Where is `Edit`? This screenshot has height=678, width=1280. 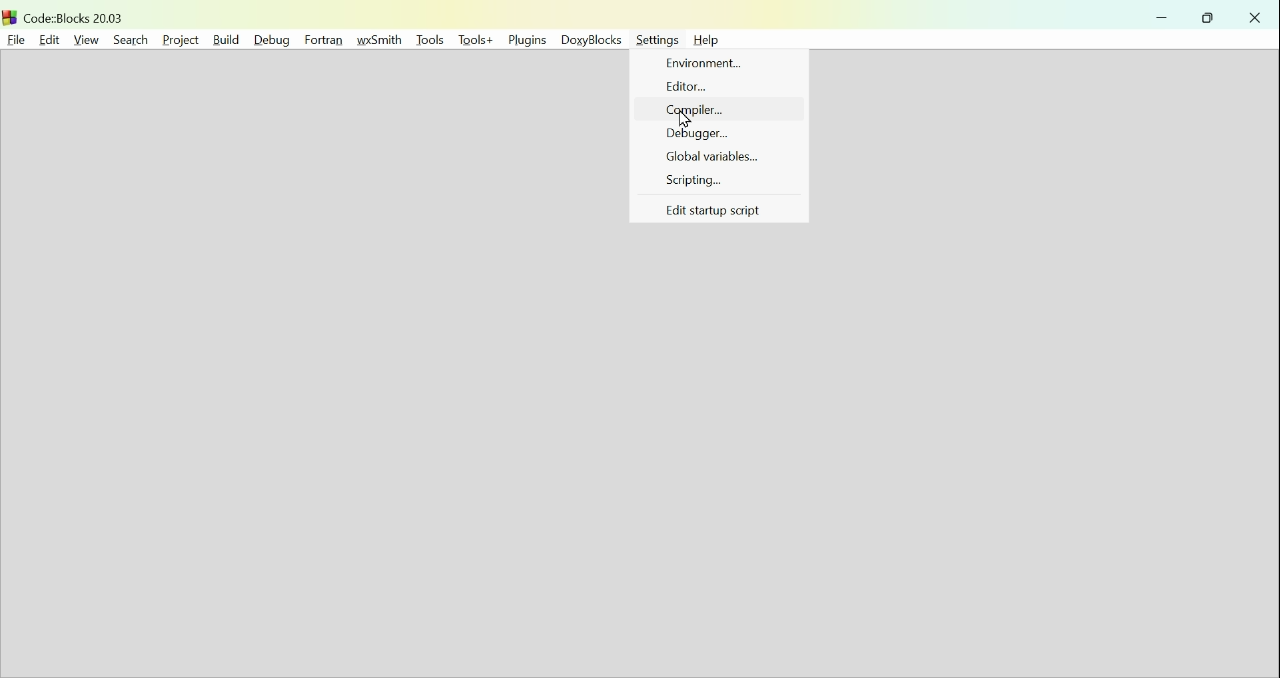 Edit is located at coordinates (46, 38).